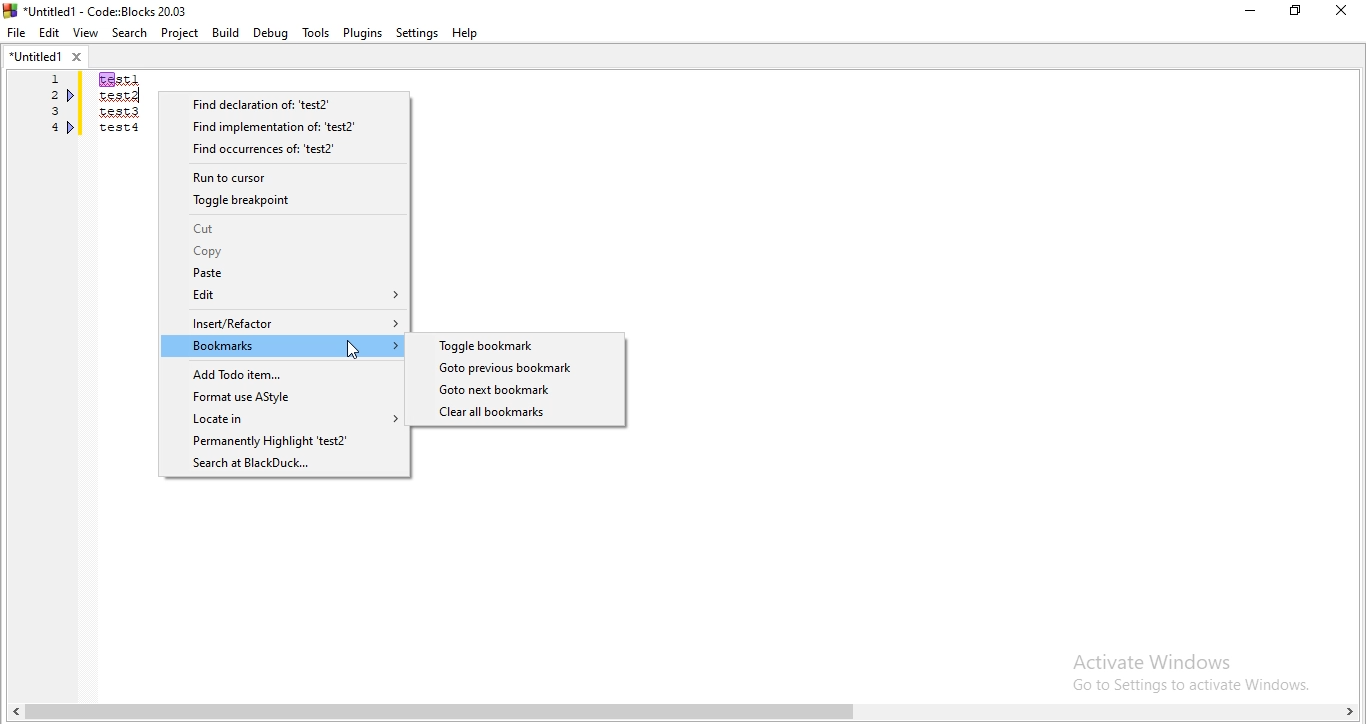 Image resolution: width=1366 pixels, height=724 pixels. What do you see at coordinates (281, 419) in the screenshot?
I see `Locate in` at bounding box center [281, 419].